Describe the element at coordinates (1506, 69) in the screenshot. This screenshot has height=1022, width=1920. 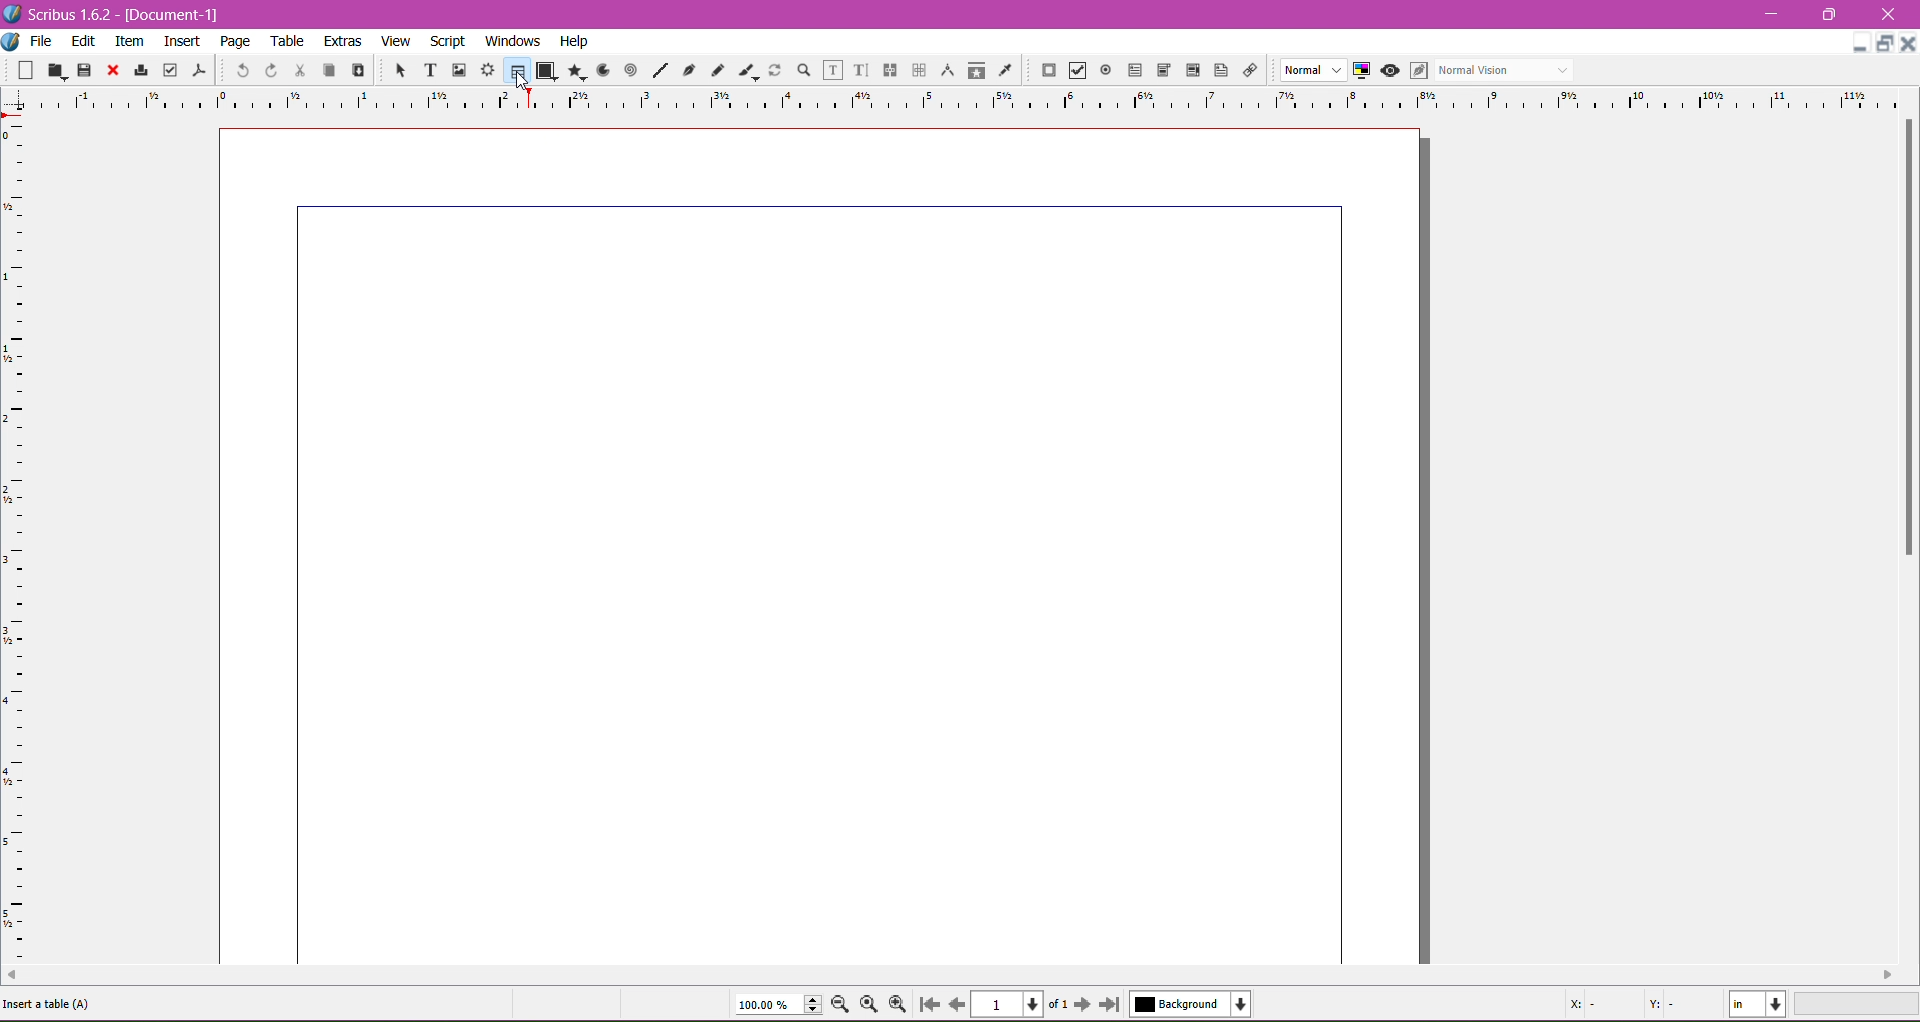
I see `Normal   Vision` at that location.